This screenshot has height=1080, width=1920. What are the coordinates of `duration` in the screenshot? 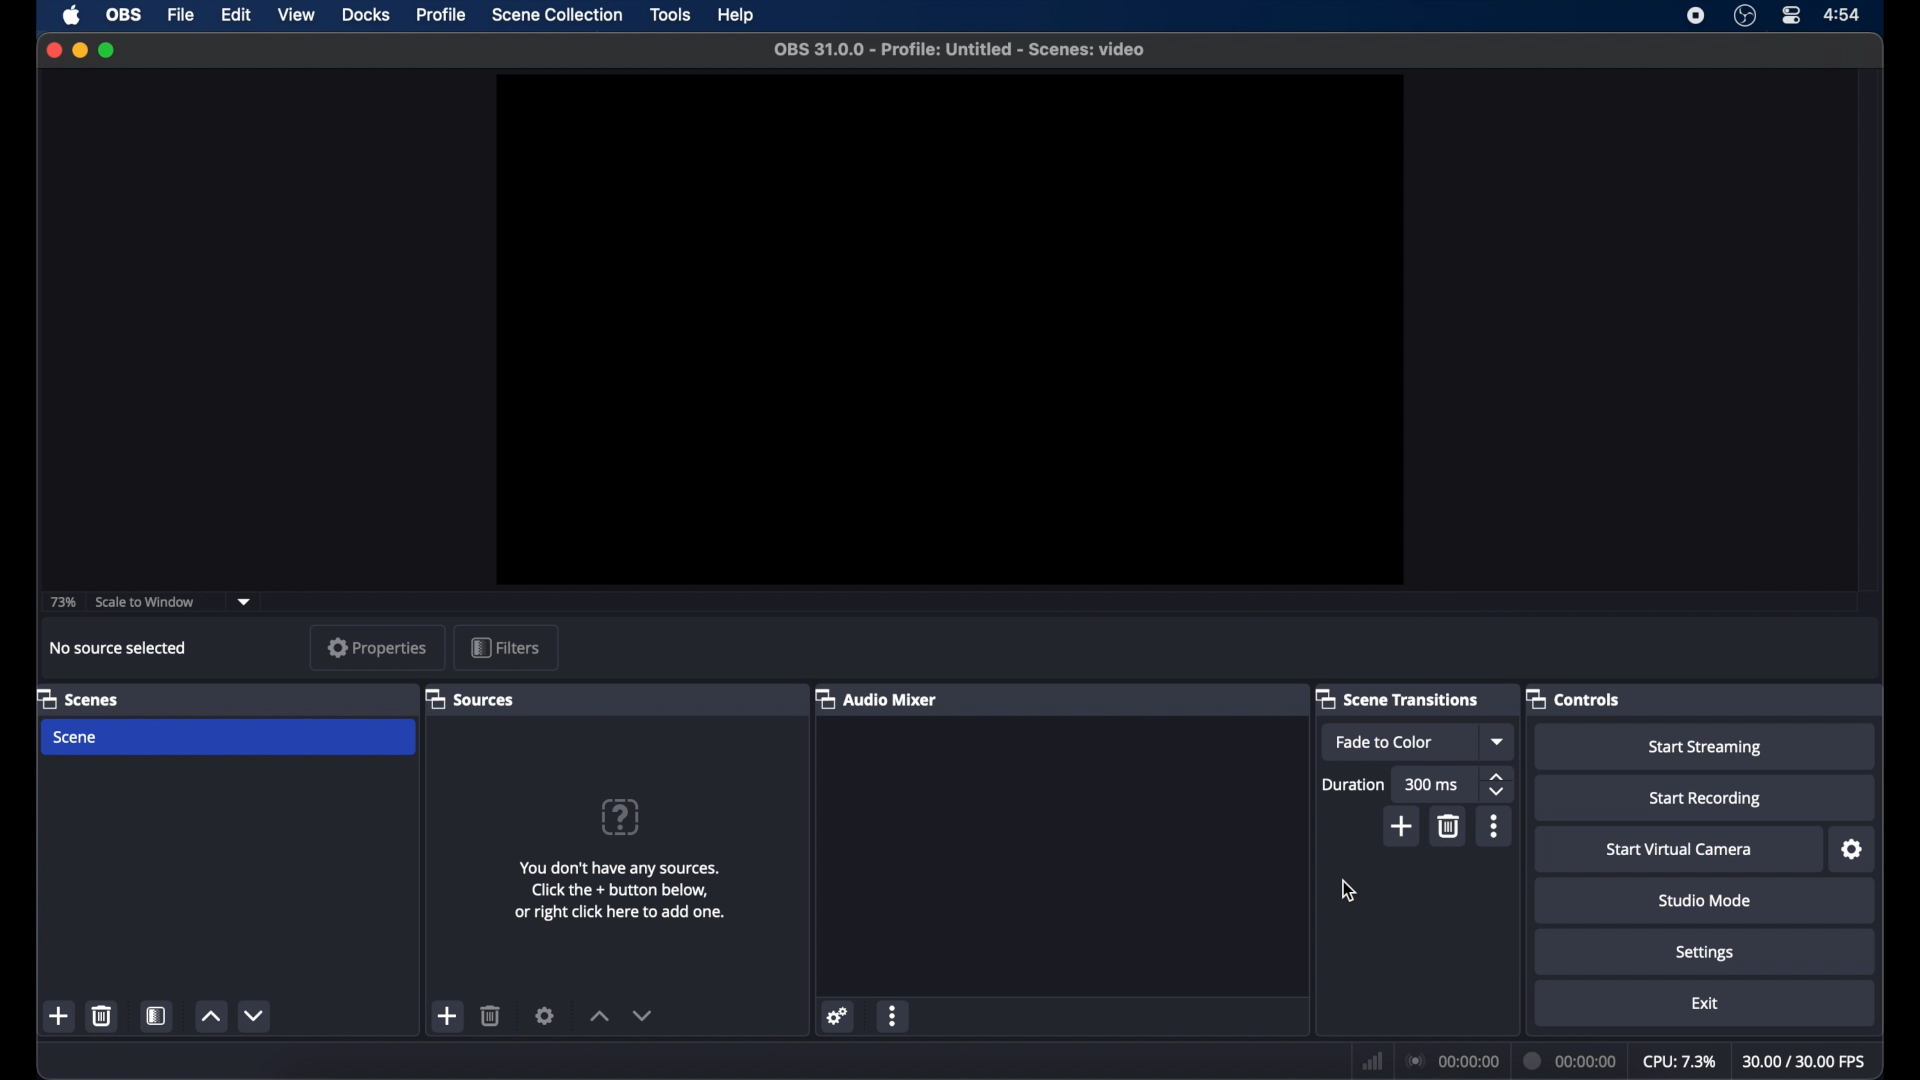 It's located at (1570, 1060).